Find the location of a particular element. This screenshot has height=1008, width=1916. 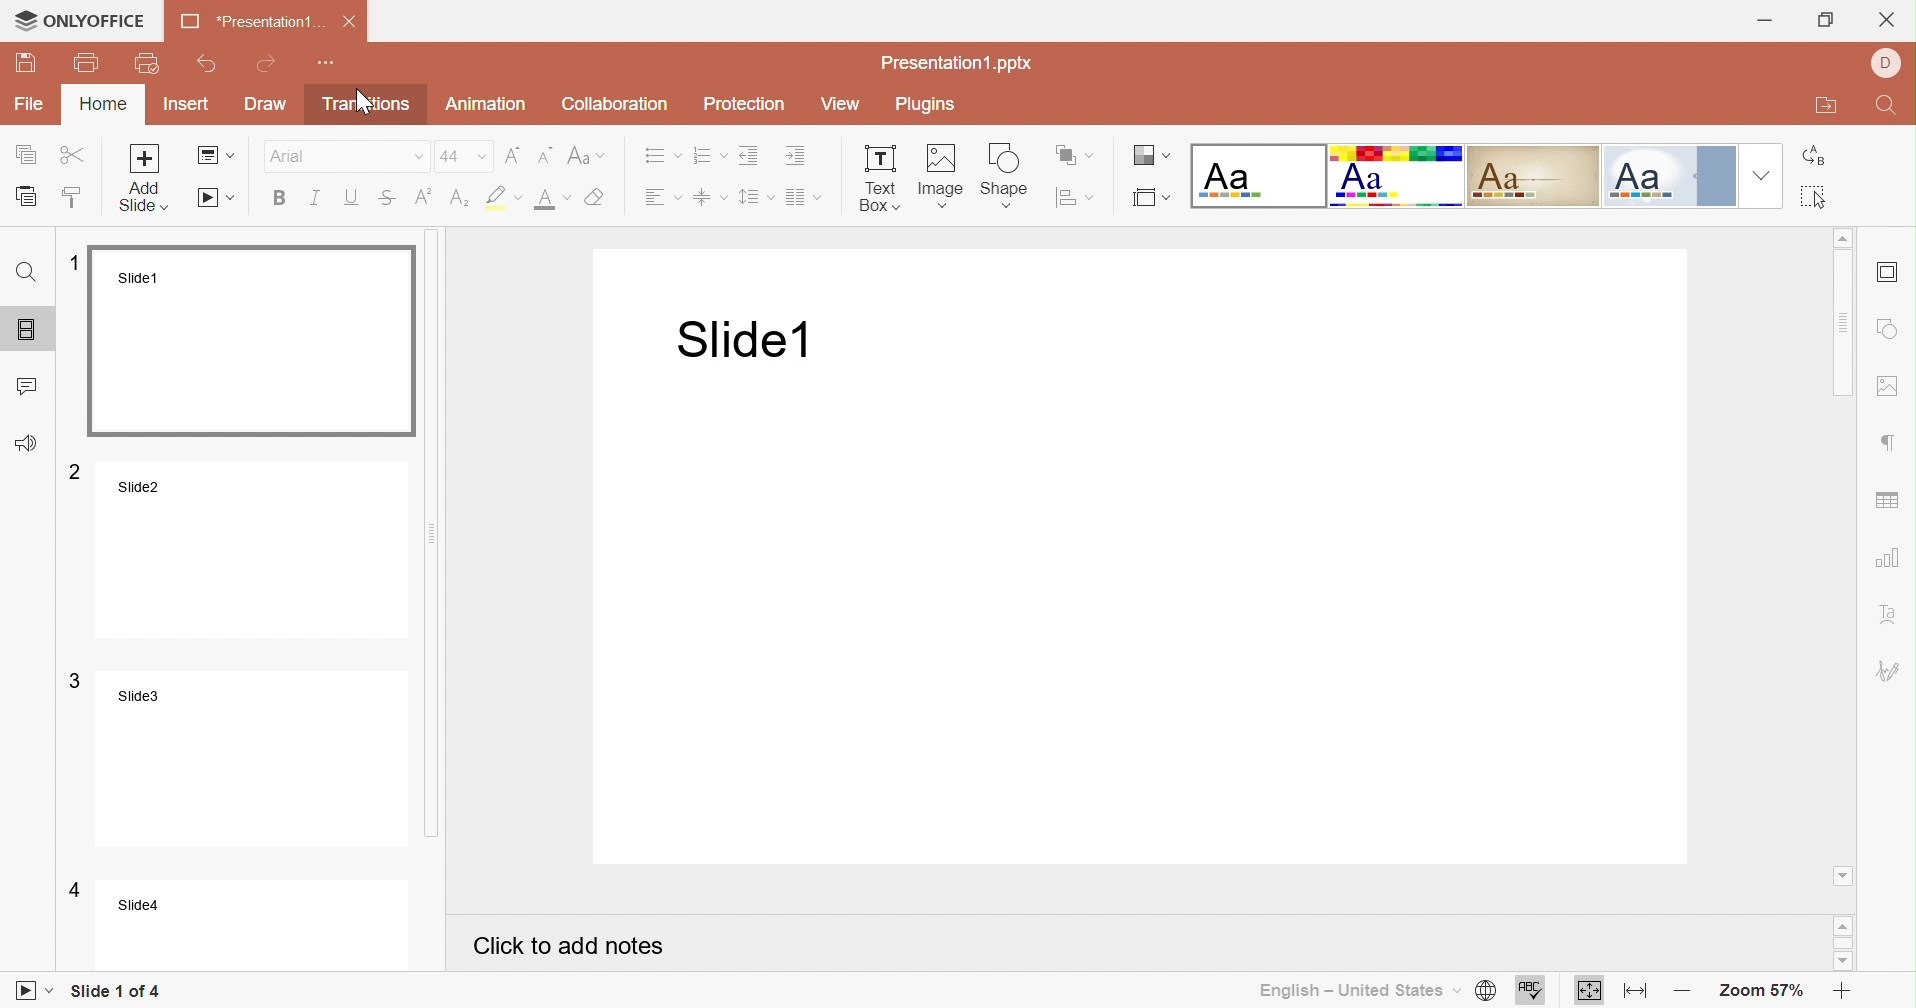

Fit to slide is located at coordinates (1588, 990).